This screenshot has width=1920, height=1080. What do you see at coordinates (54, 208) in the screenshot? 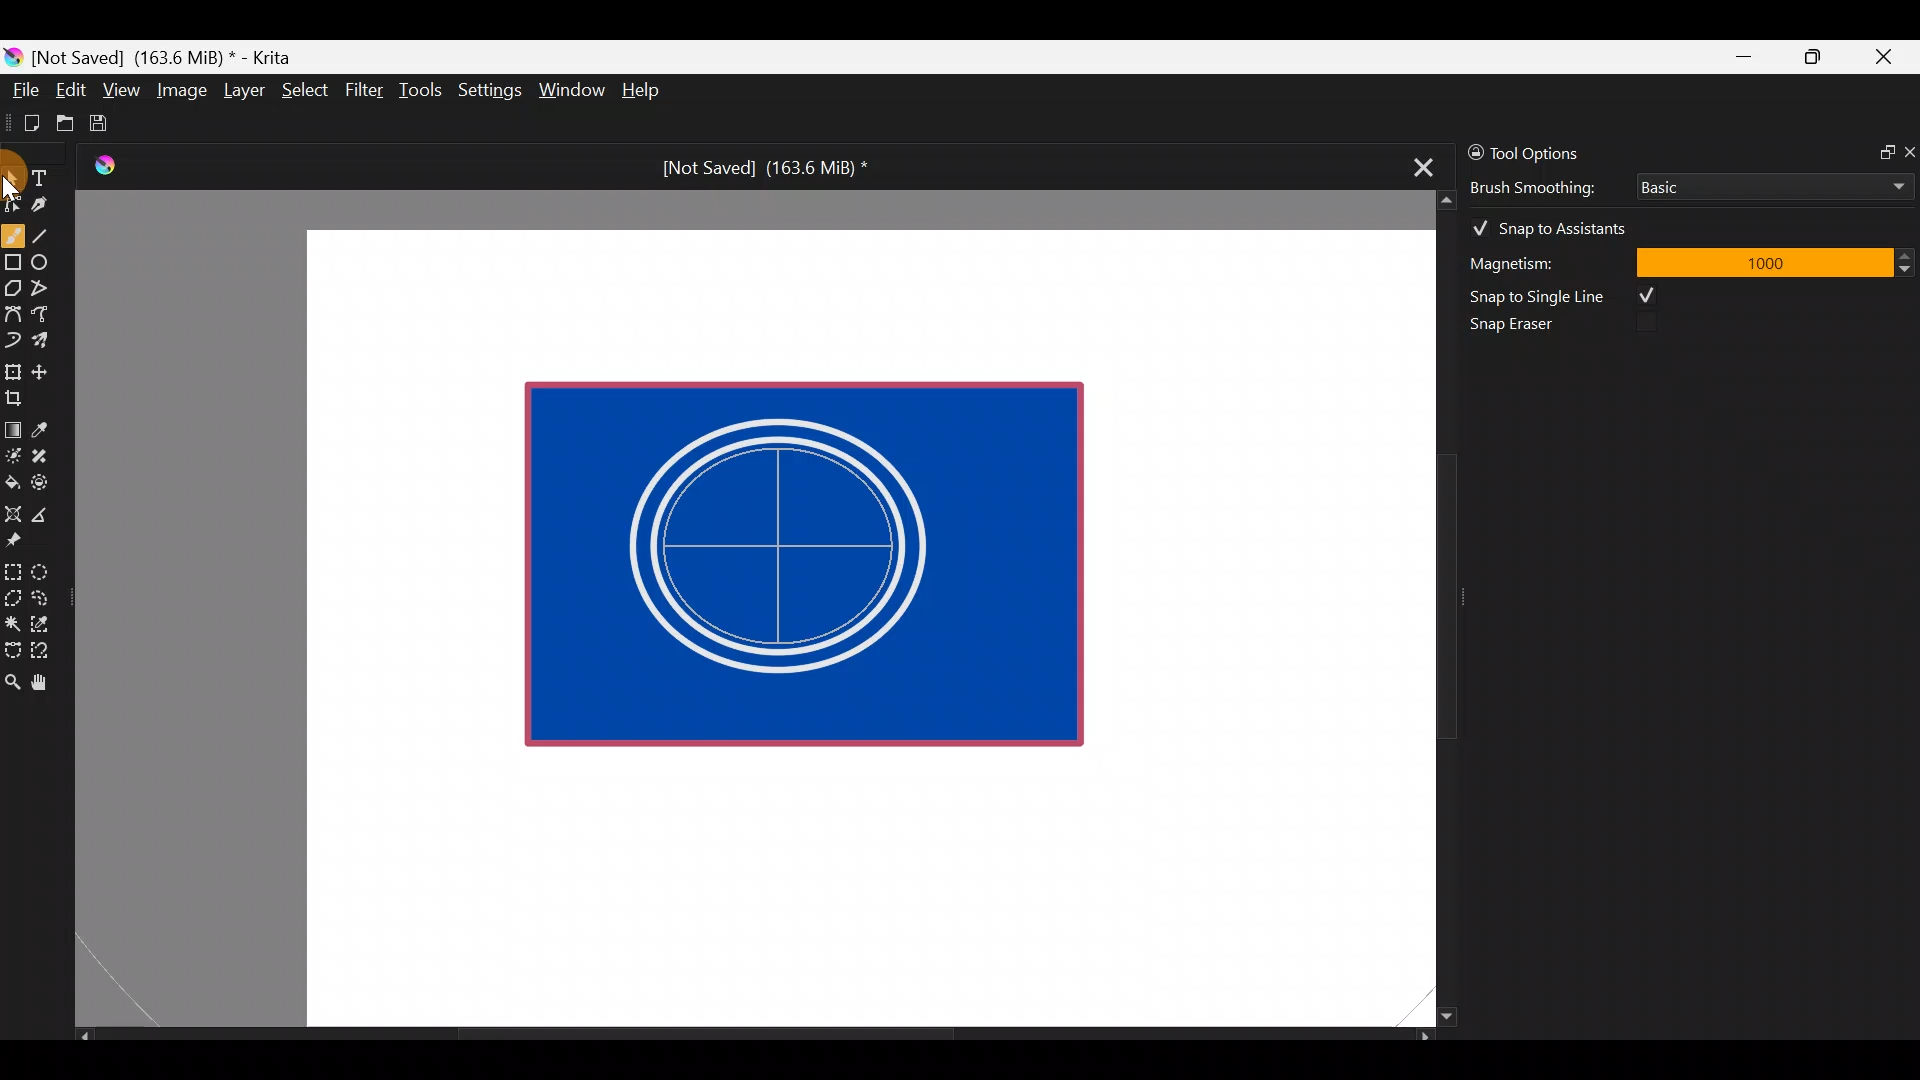
I see `Calligraphy` at bounding box center [54, 208].